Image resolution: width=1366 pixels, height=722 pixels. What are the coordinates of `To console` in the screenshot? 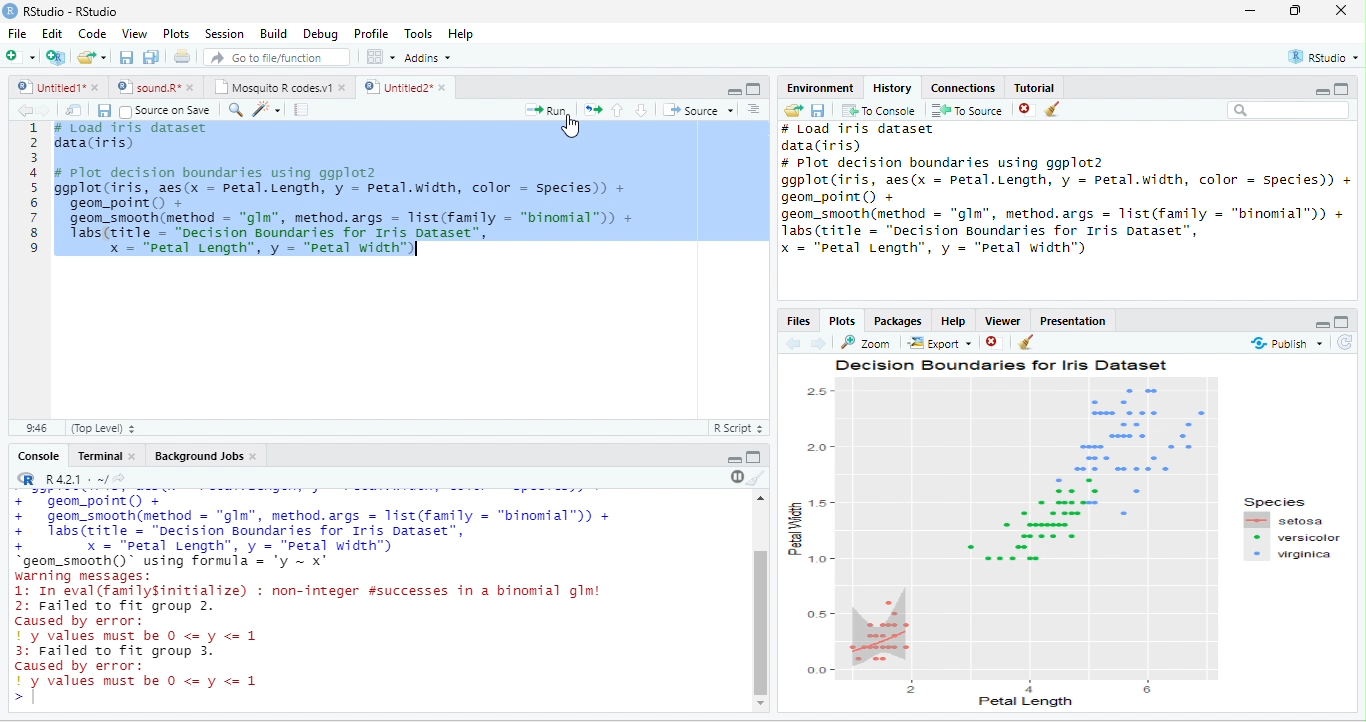 It's located at (879, 110).